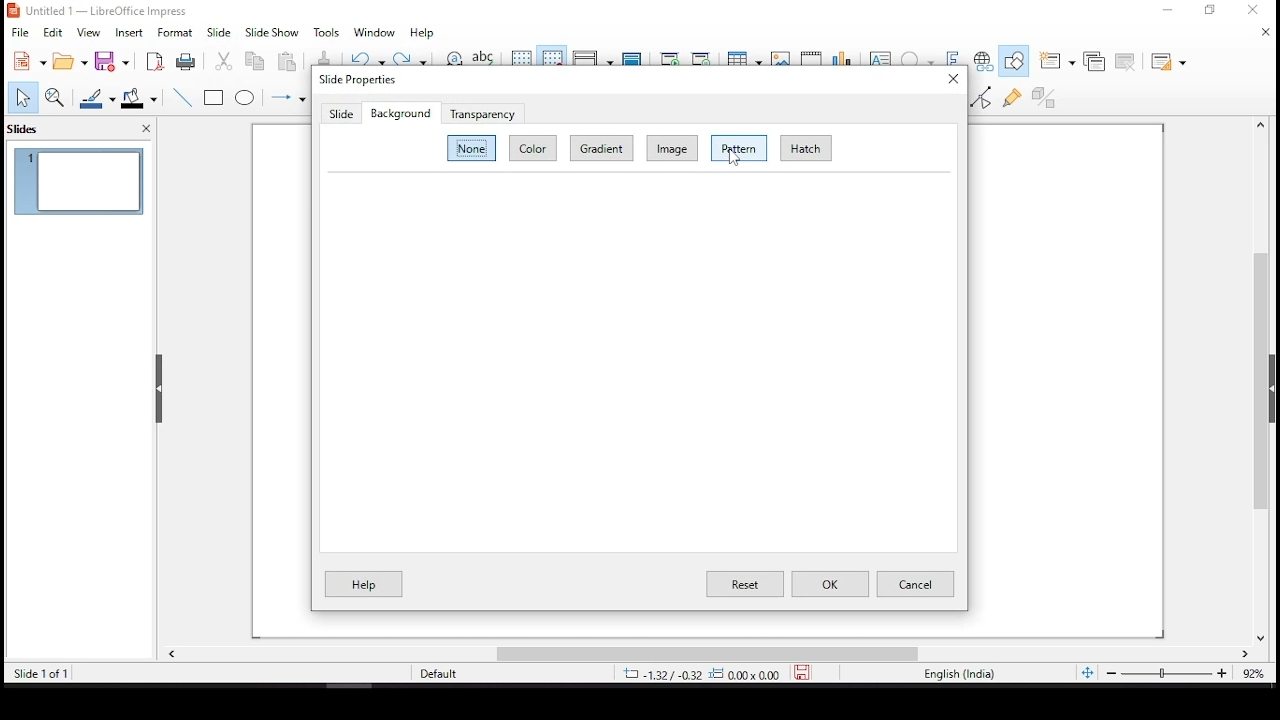 The height and width of the screenshot is (720, 1280). I want to click on fill color, so click(139, 99).